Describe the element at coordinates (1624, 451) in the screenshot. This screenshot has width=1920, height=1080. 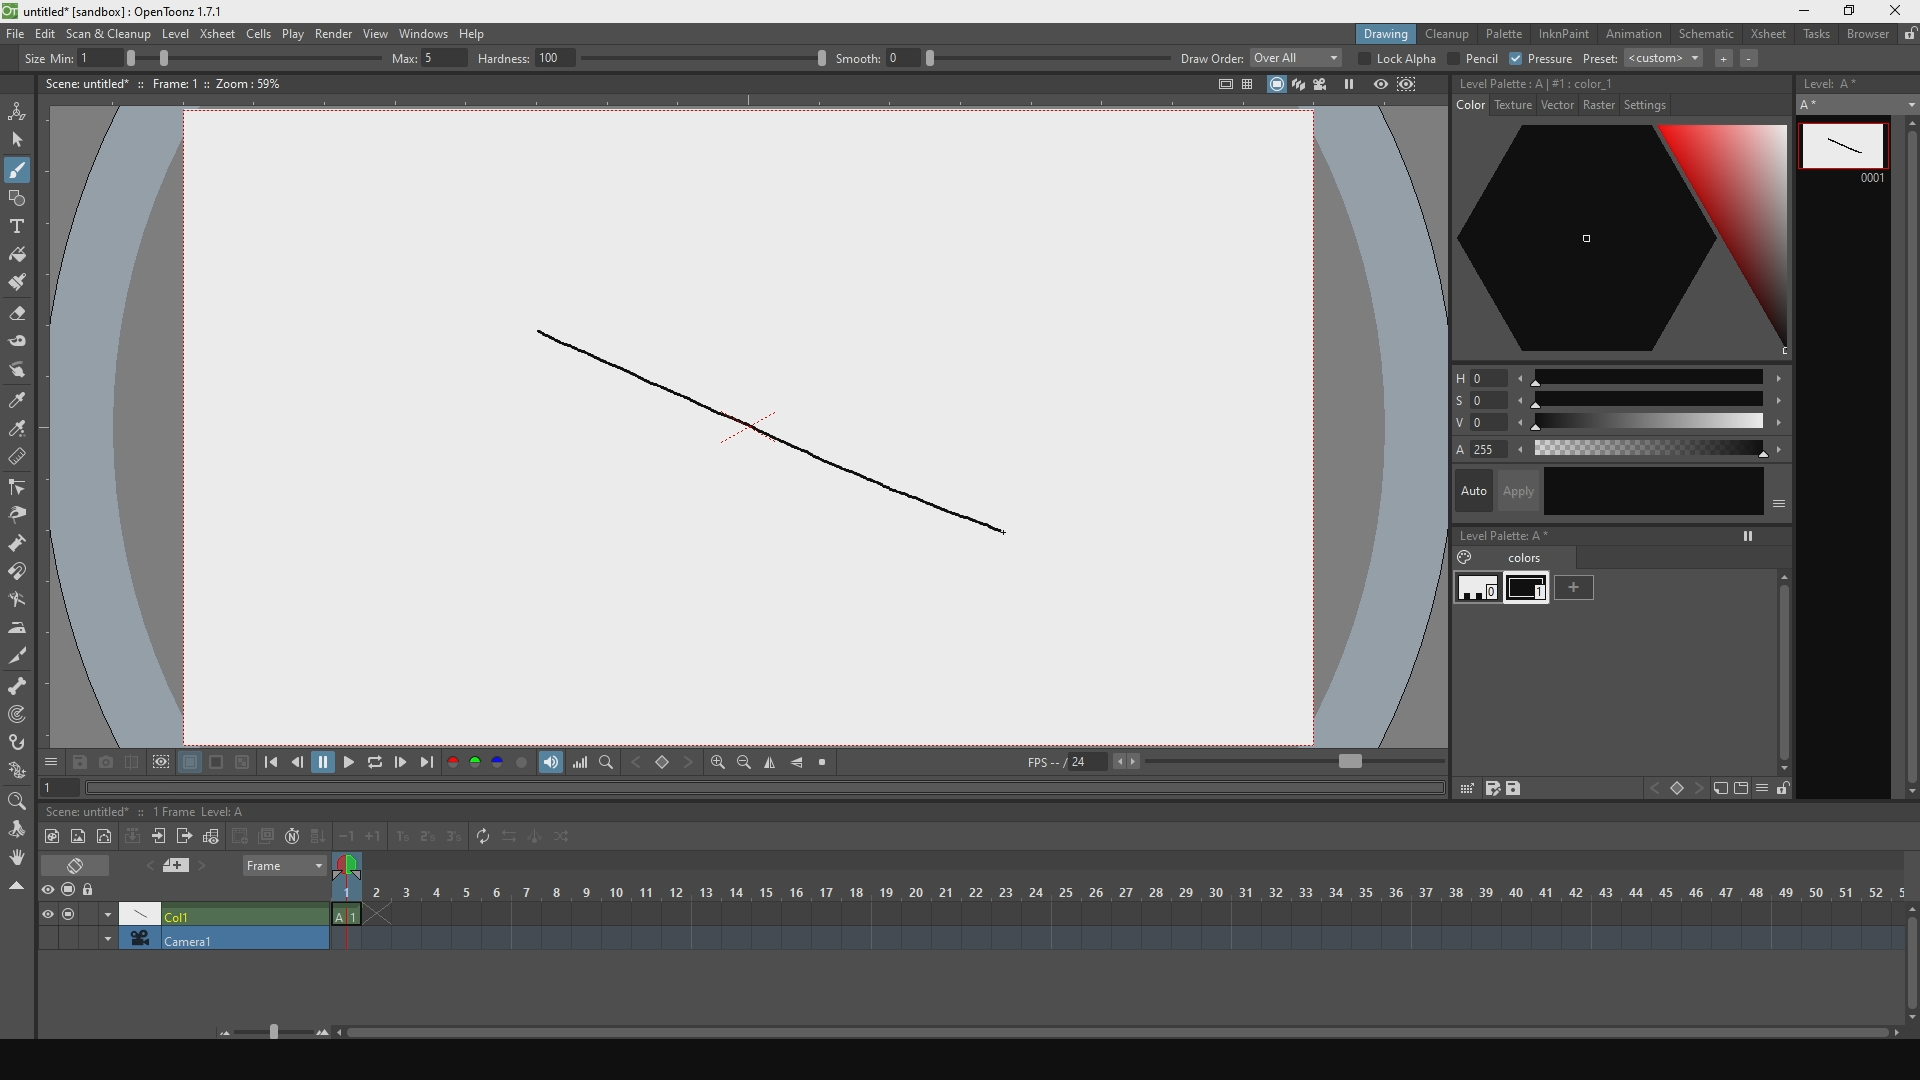
I see `color ` at that location.